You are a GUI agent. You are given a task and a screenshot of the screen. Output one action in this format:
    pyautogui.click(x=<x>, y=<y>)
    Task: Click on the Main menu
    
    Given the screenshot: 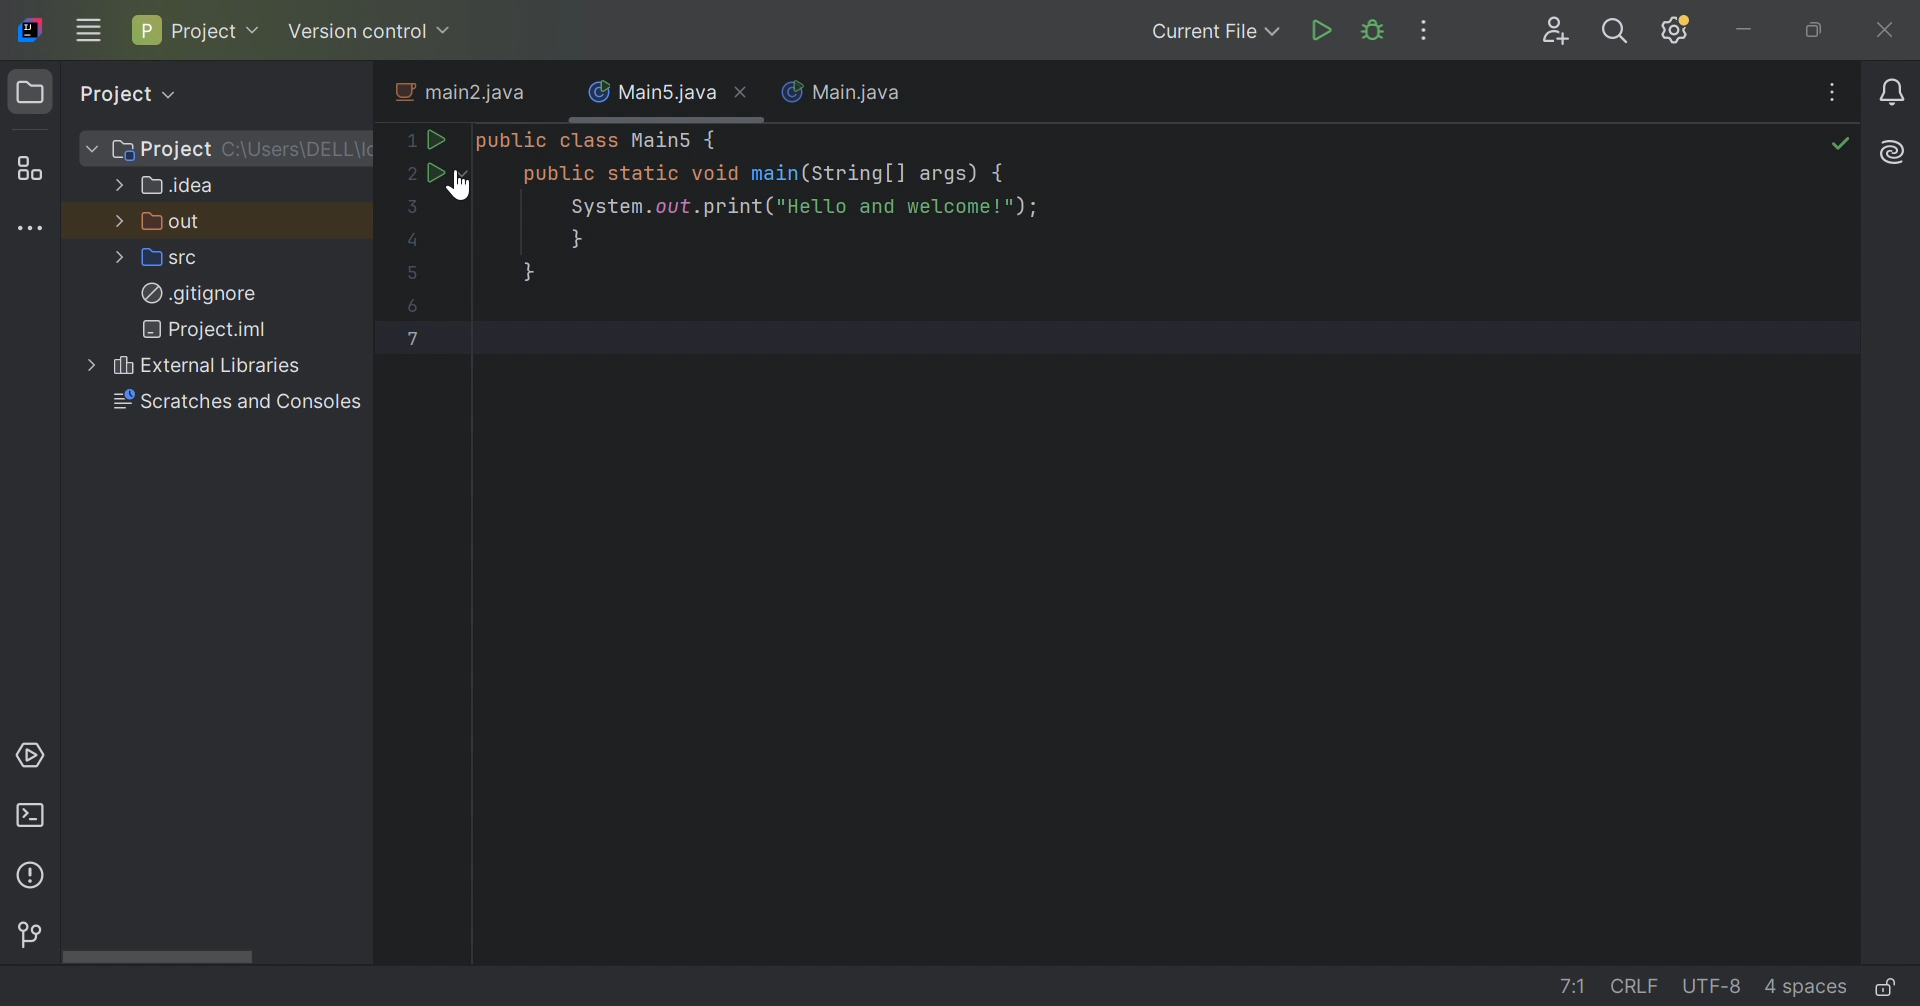 What is the action you would take?
    pyautogui.click(x=88, y=30)
    